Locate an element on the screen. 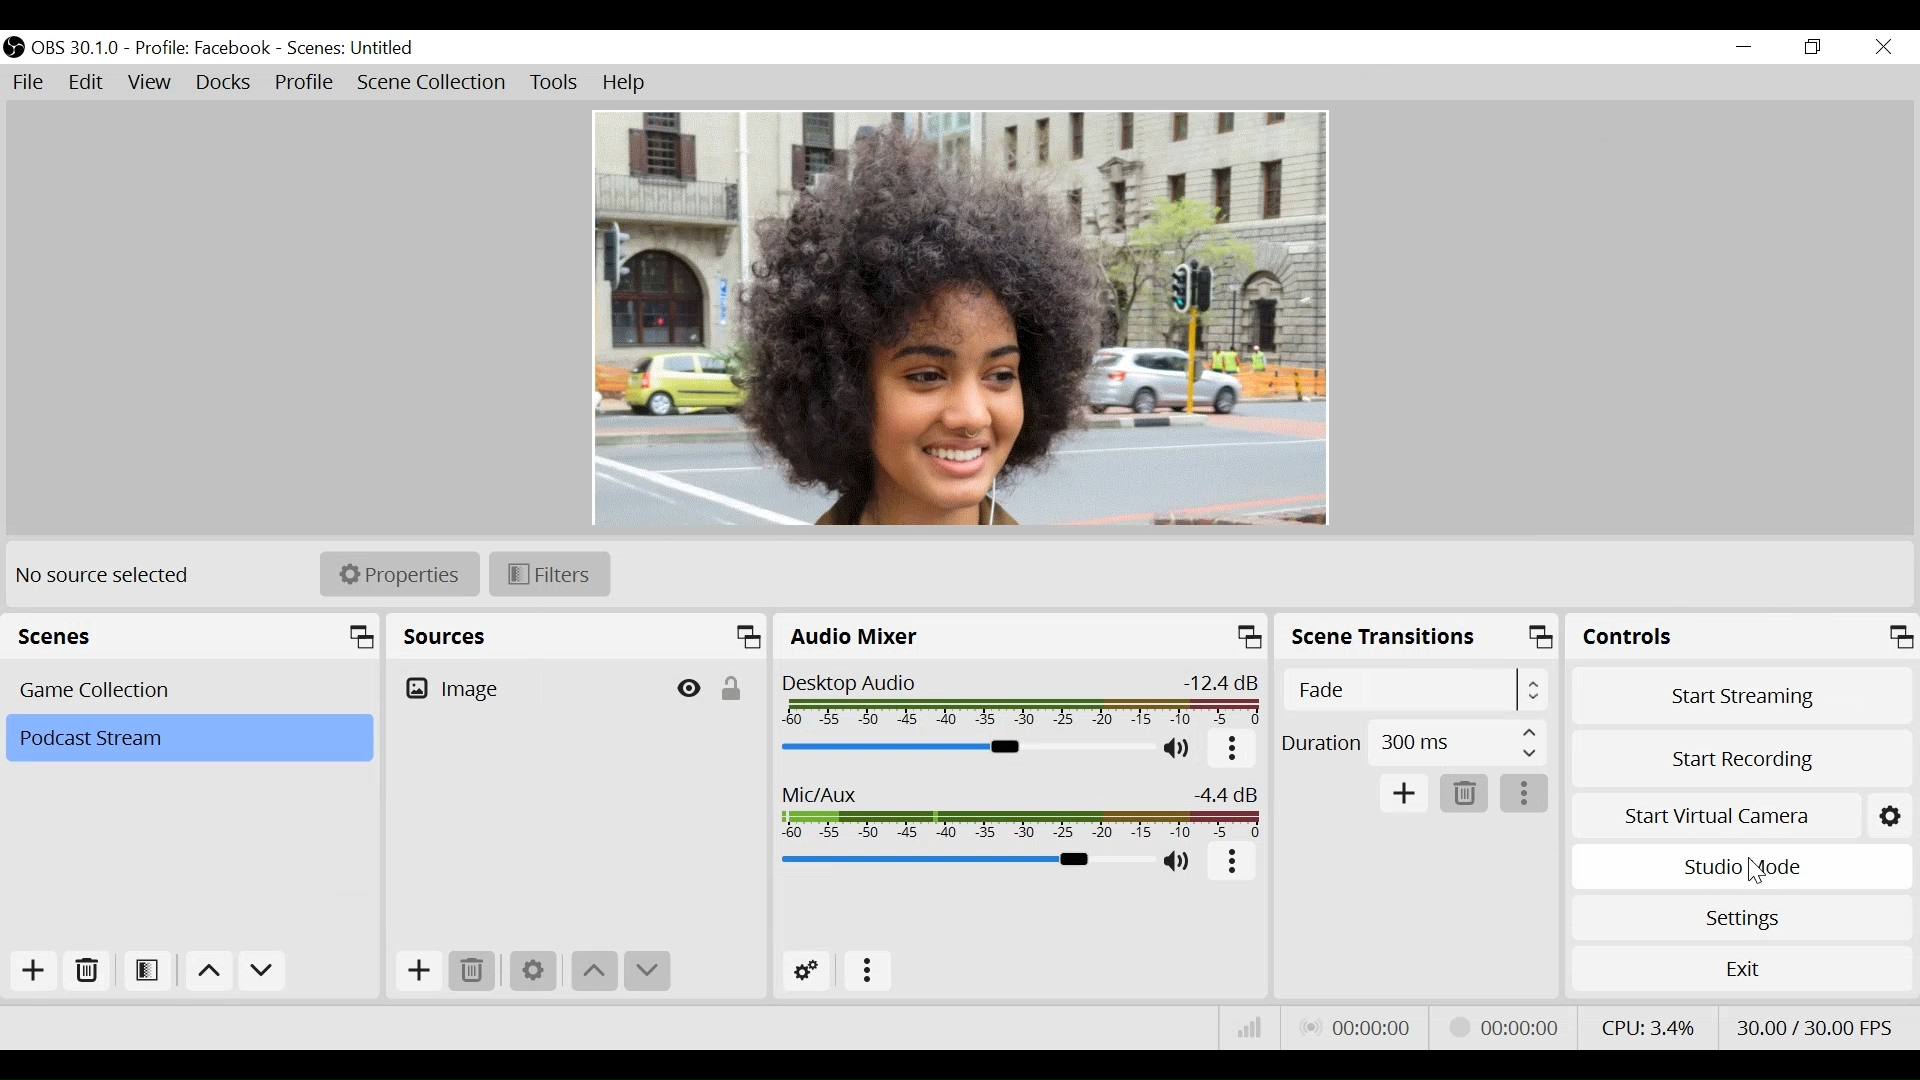 This screenshot has height=1080, width=1920. Add is located at coordinates (1402, 793).